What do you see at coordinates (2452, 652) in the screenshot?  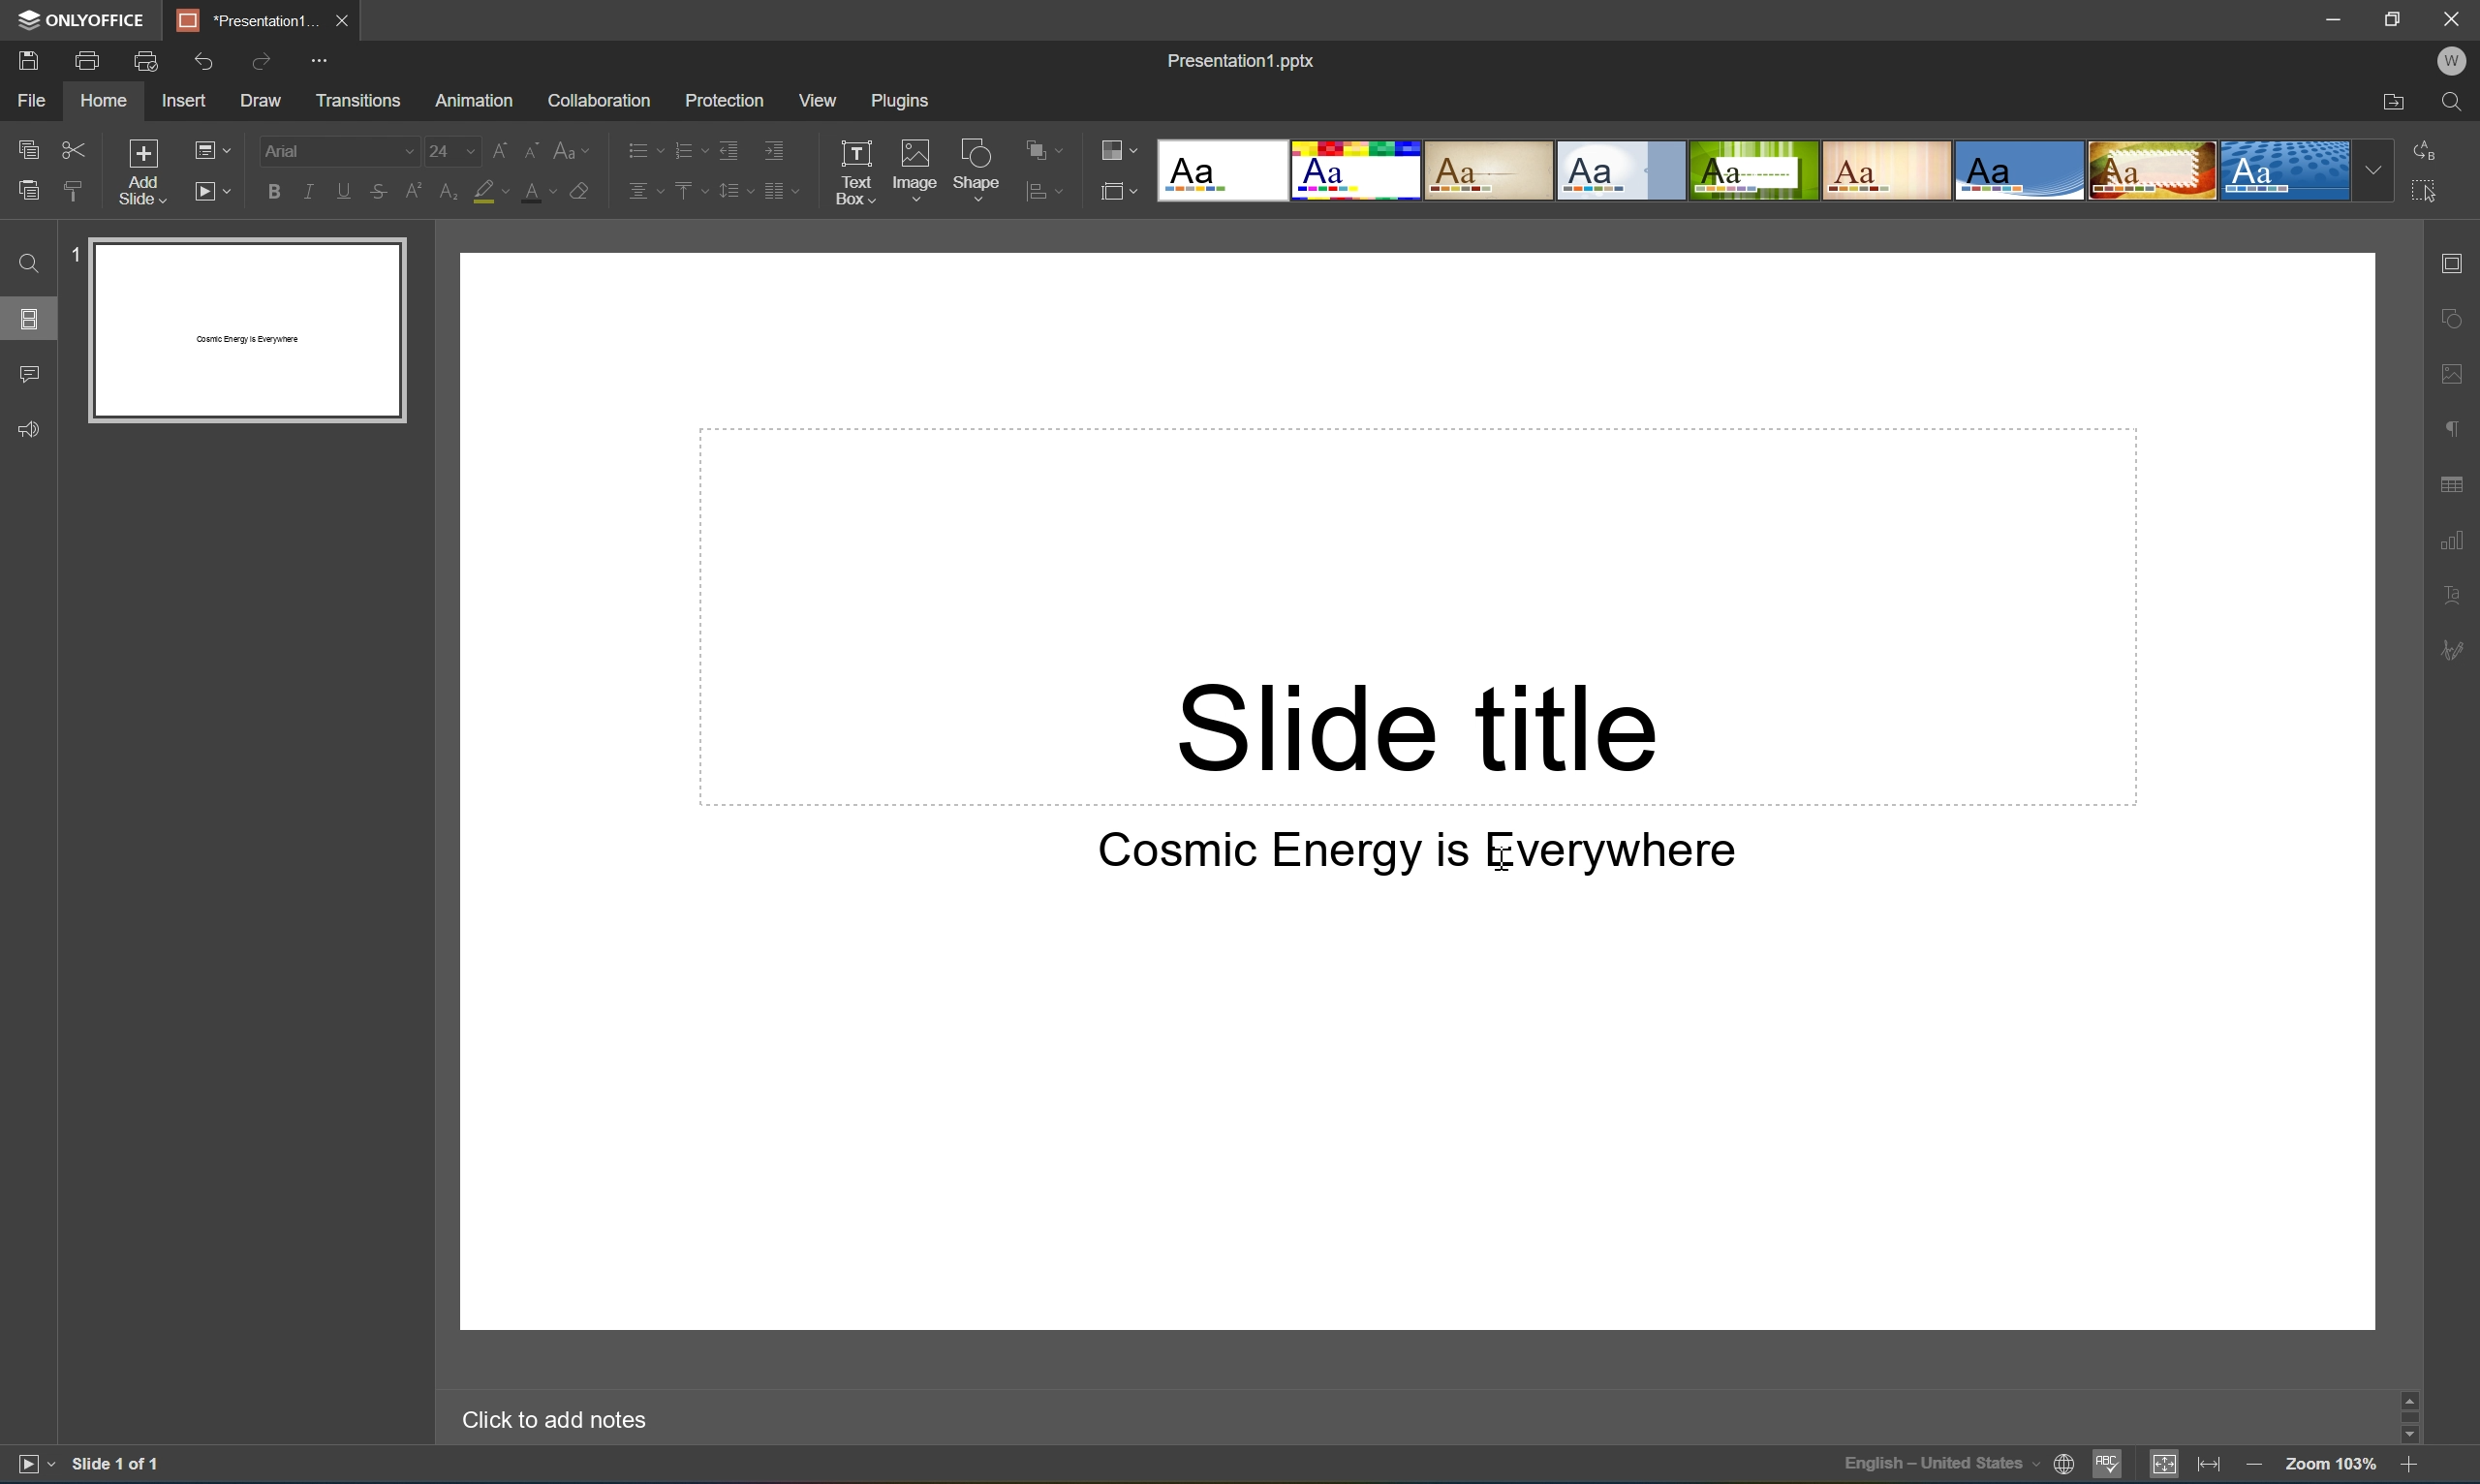 I see `Signature settings` at bounding box center [2452, 652].